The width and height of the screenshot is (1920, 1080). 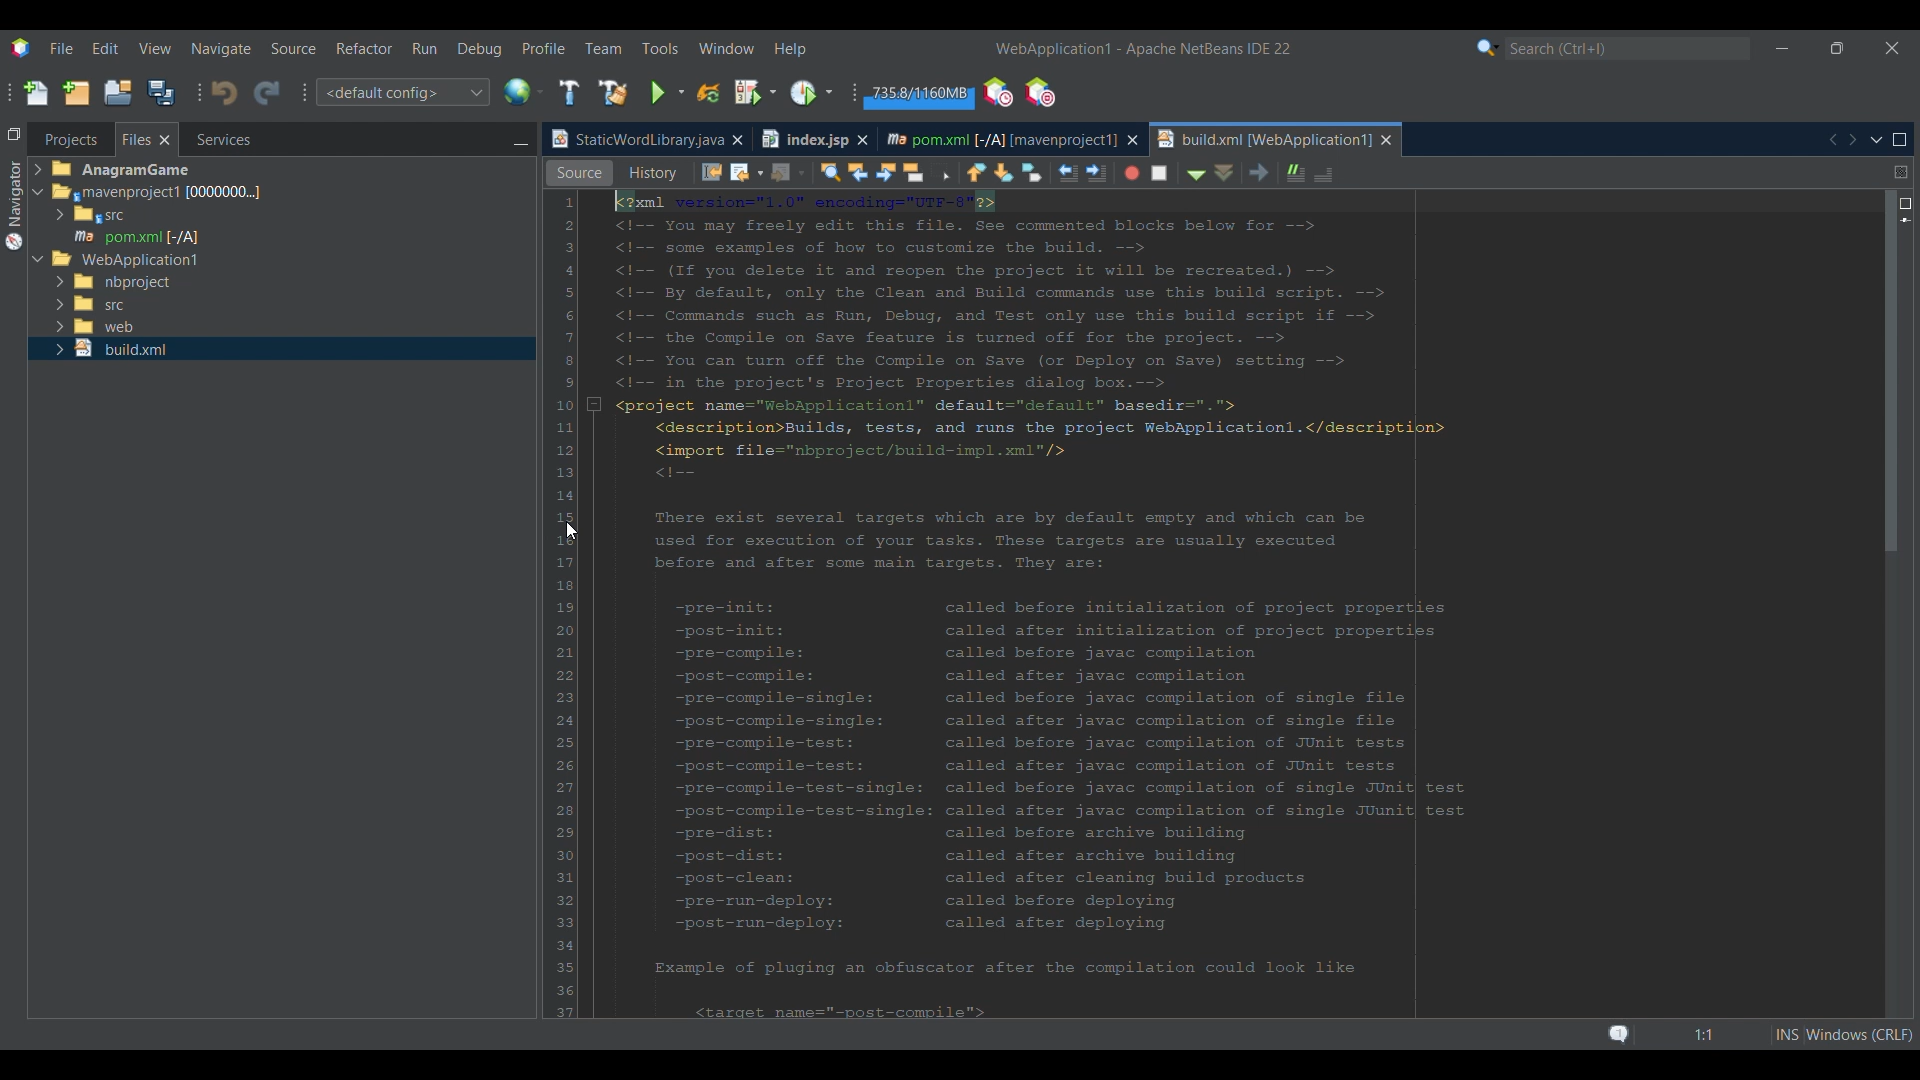 I want to click on Minimize, so click(x=1782, y=49).